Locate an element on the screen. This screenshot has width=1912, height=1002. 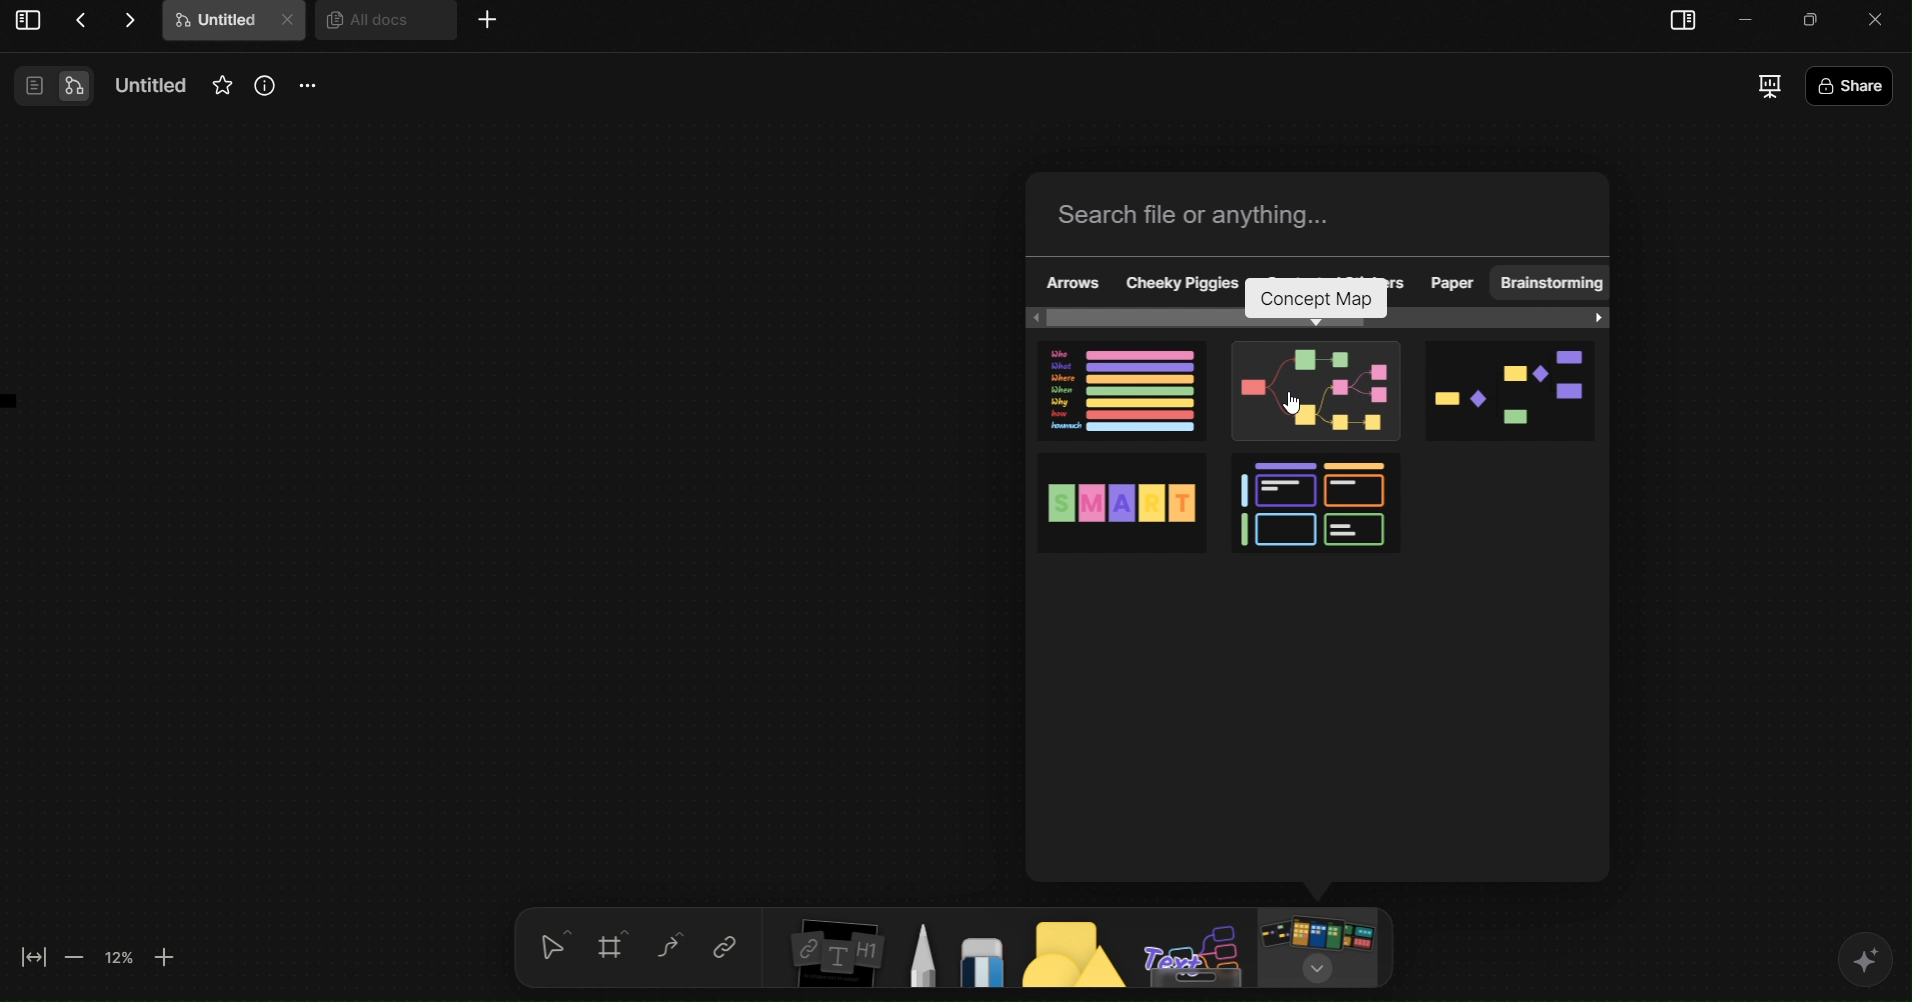
Link tool is located at coordinates (724, 947).